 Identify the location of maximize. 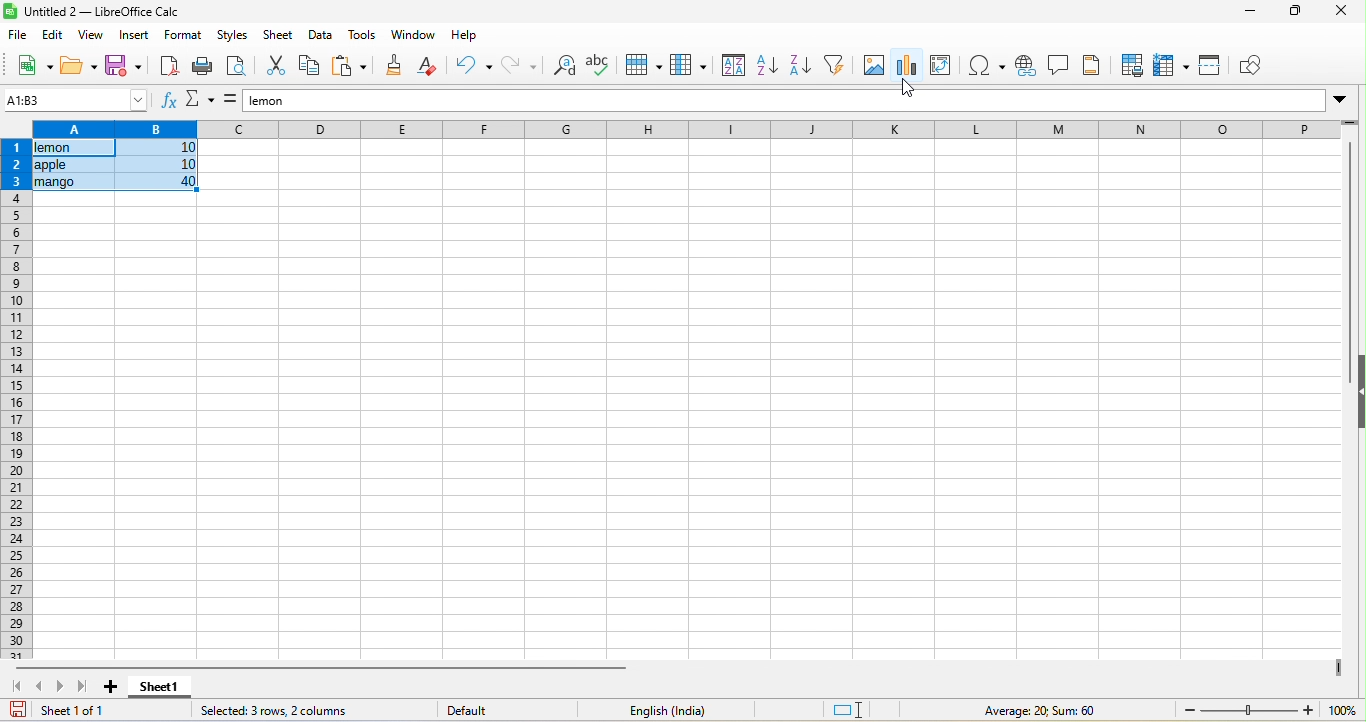
(1292, 12).